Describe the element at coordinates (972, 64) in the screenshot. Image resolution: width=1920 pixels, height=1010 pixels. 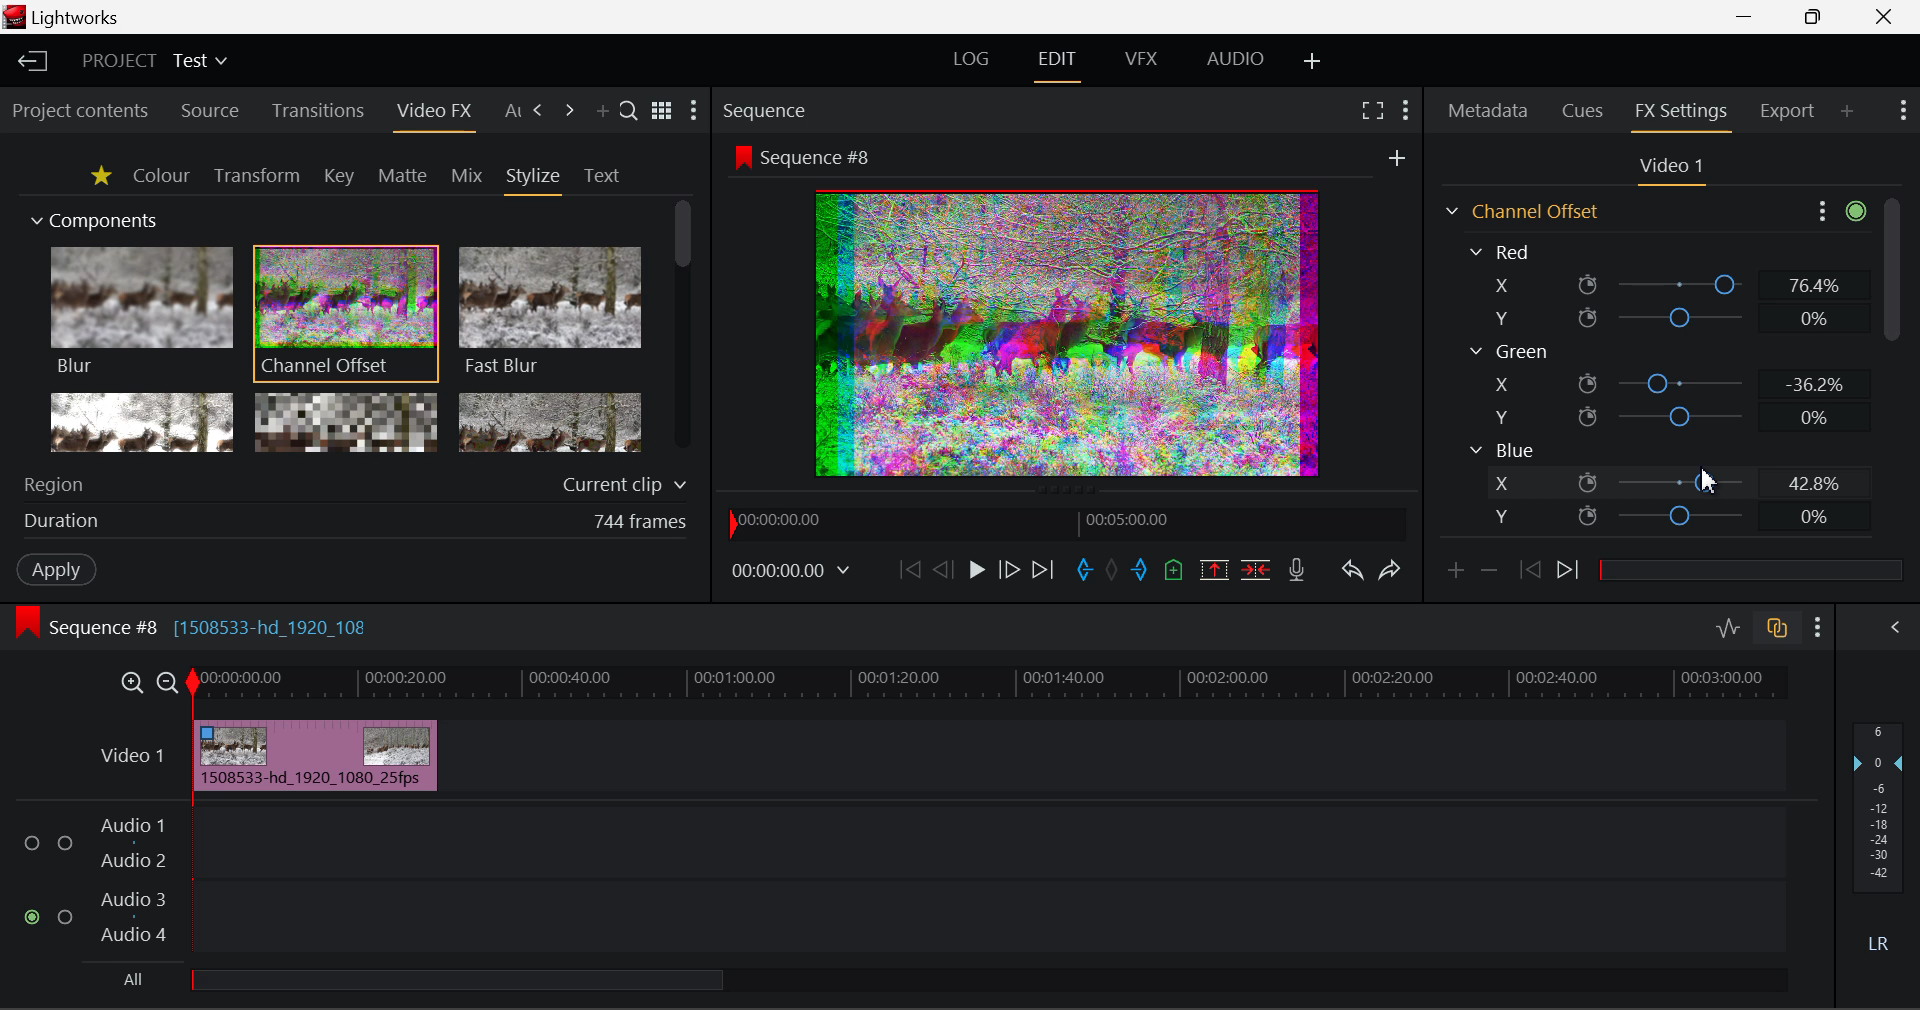
I see `LOG Layout` at that location.